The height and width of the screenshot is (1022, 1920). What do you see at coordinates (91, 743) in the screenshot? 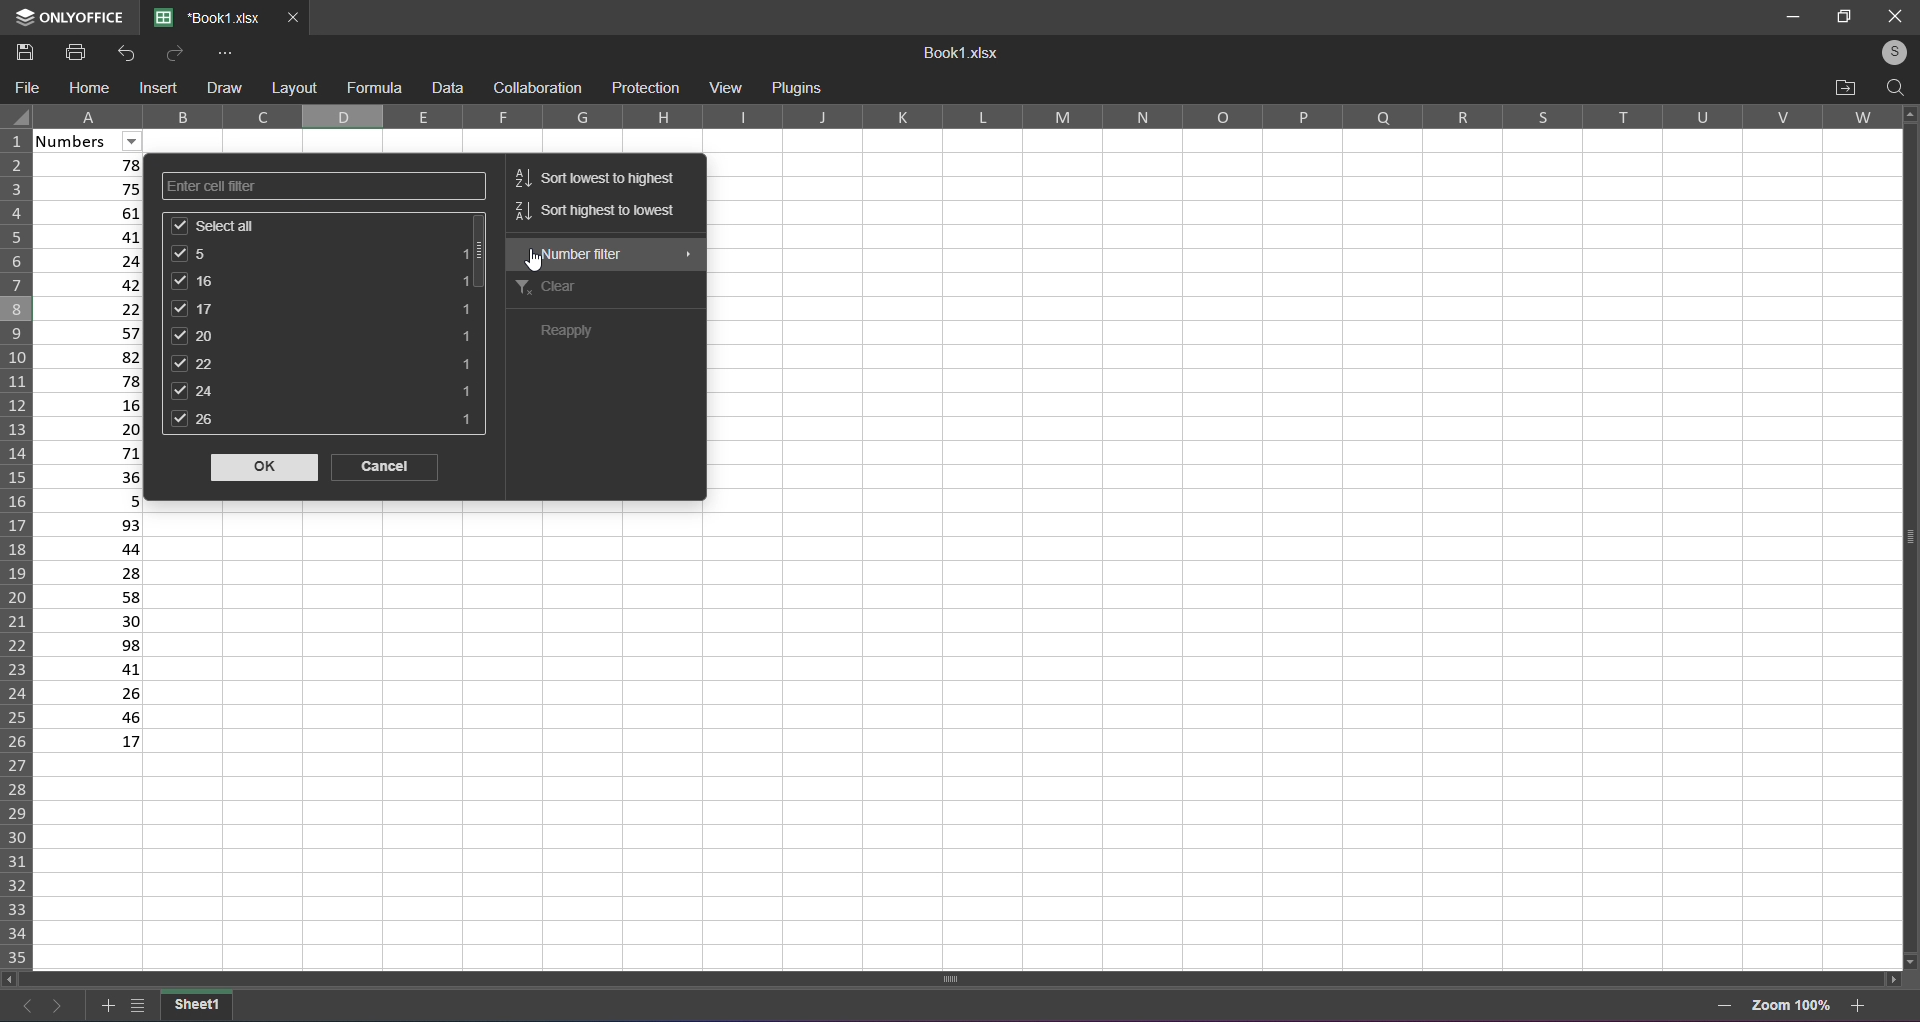
I see `17` at bounding box center [91, 743].